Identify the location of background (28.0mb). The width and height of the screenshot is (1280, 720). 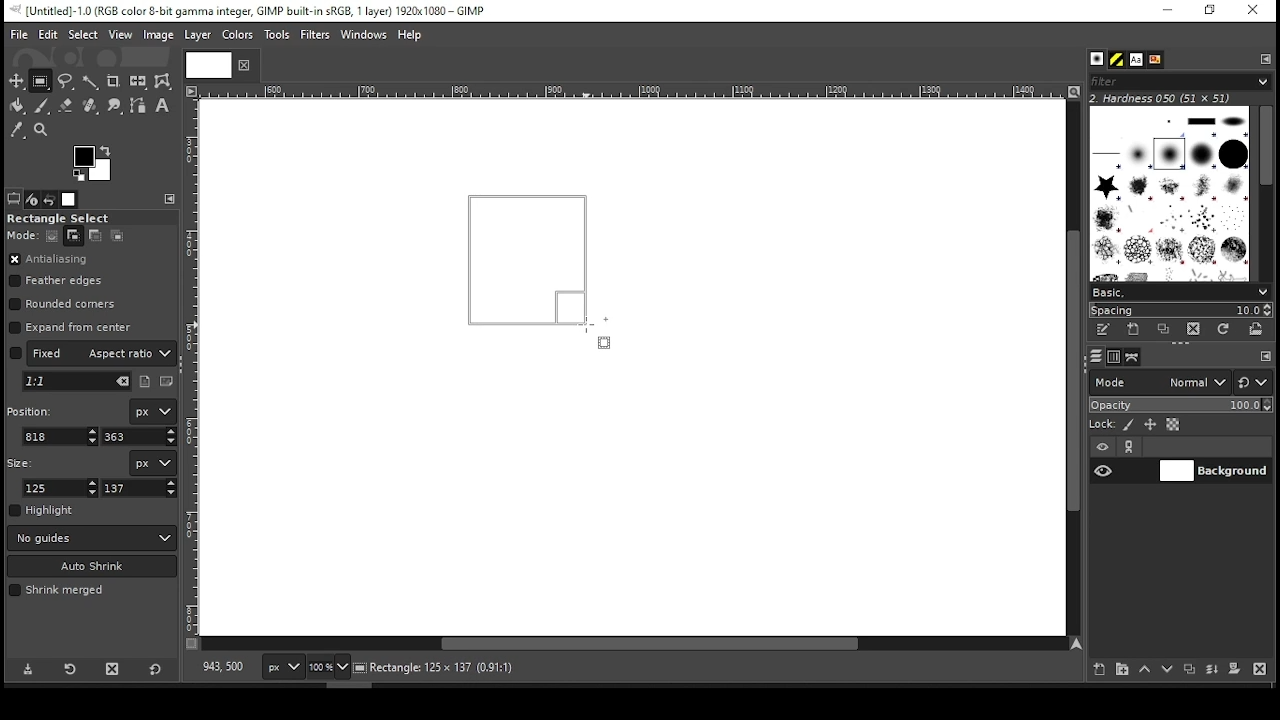
(490, 668).